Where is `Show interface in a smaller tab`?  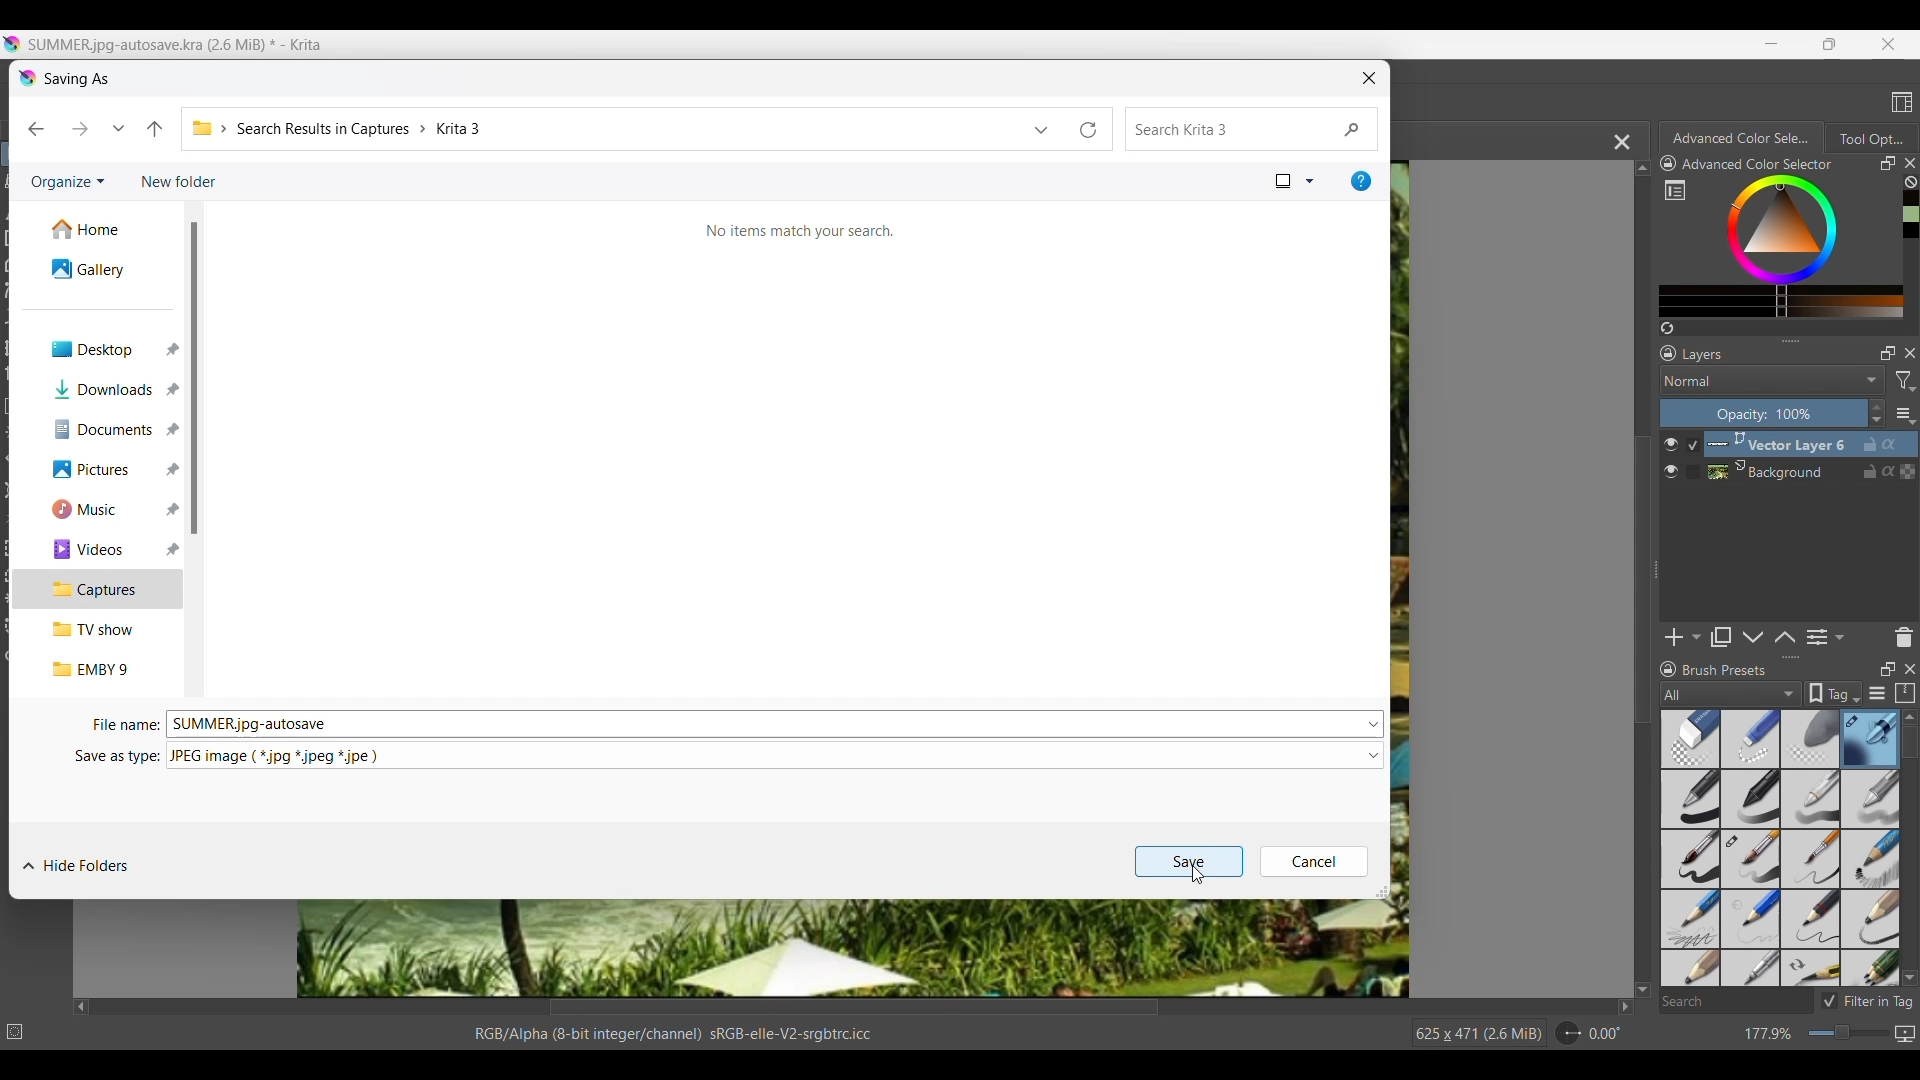 Show interface in a smaller tab is located at coordinates (1830, 43).